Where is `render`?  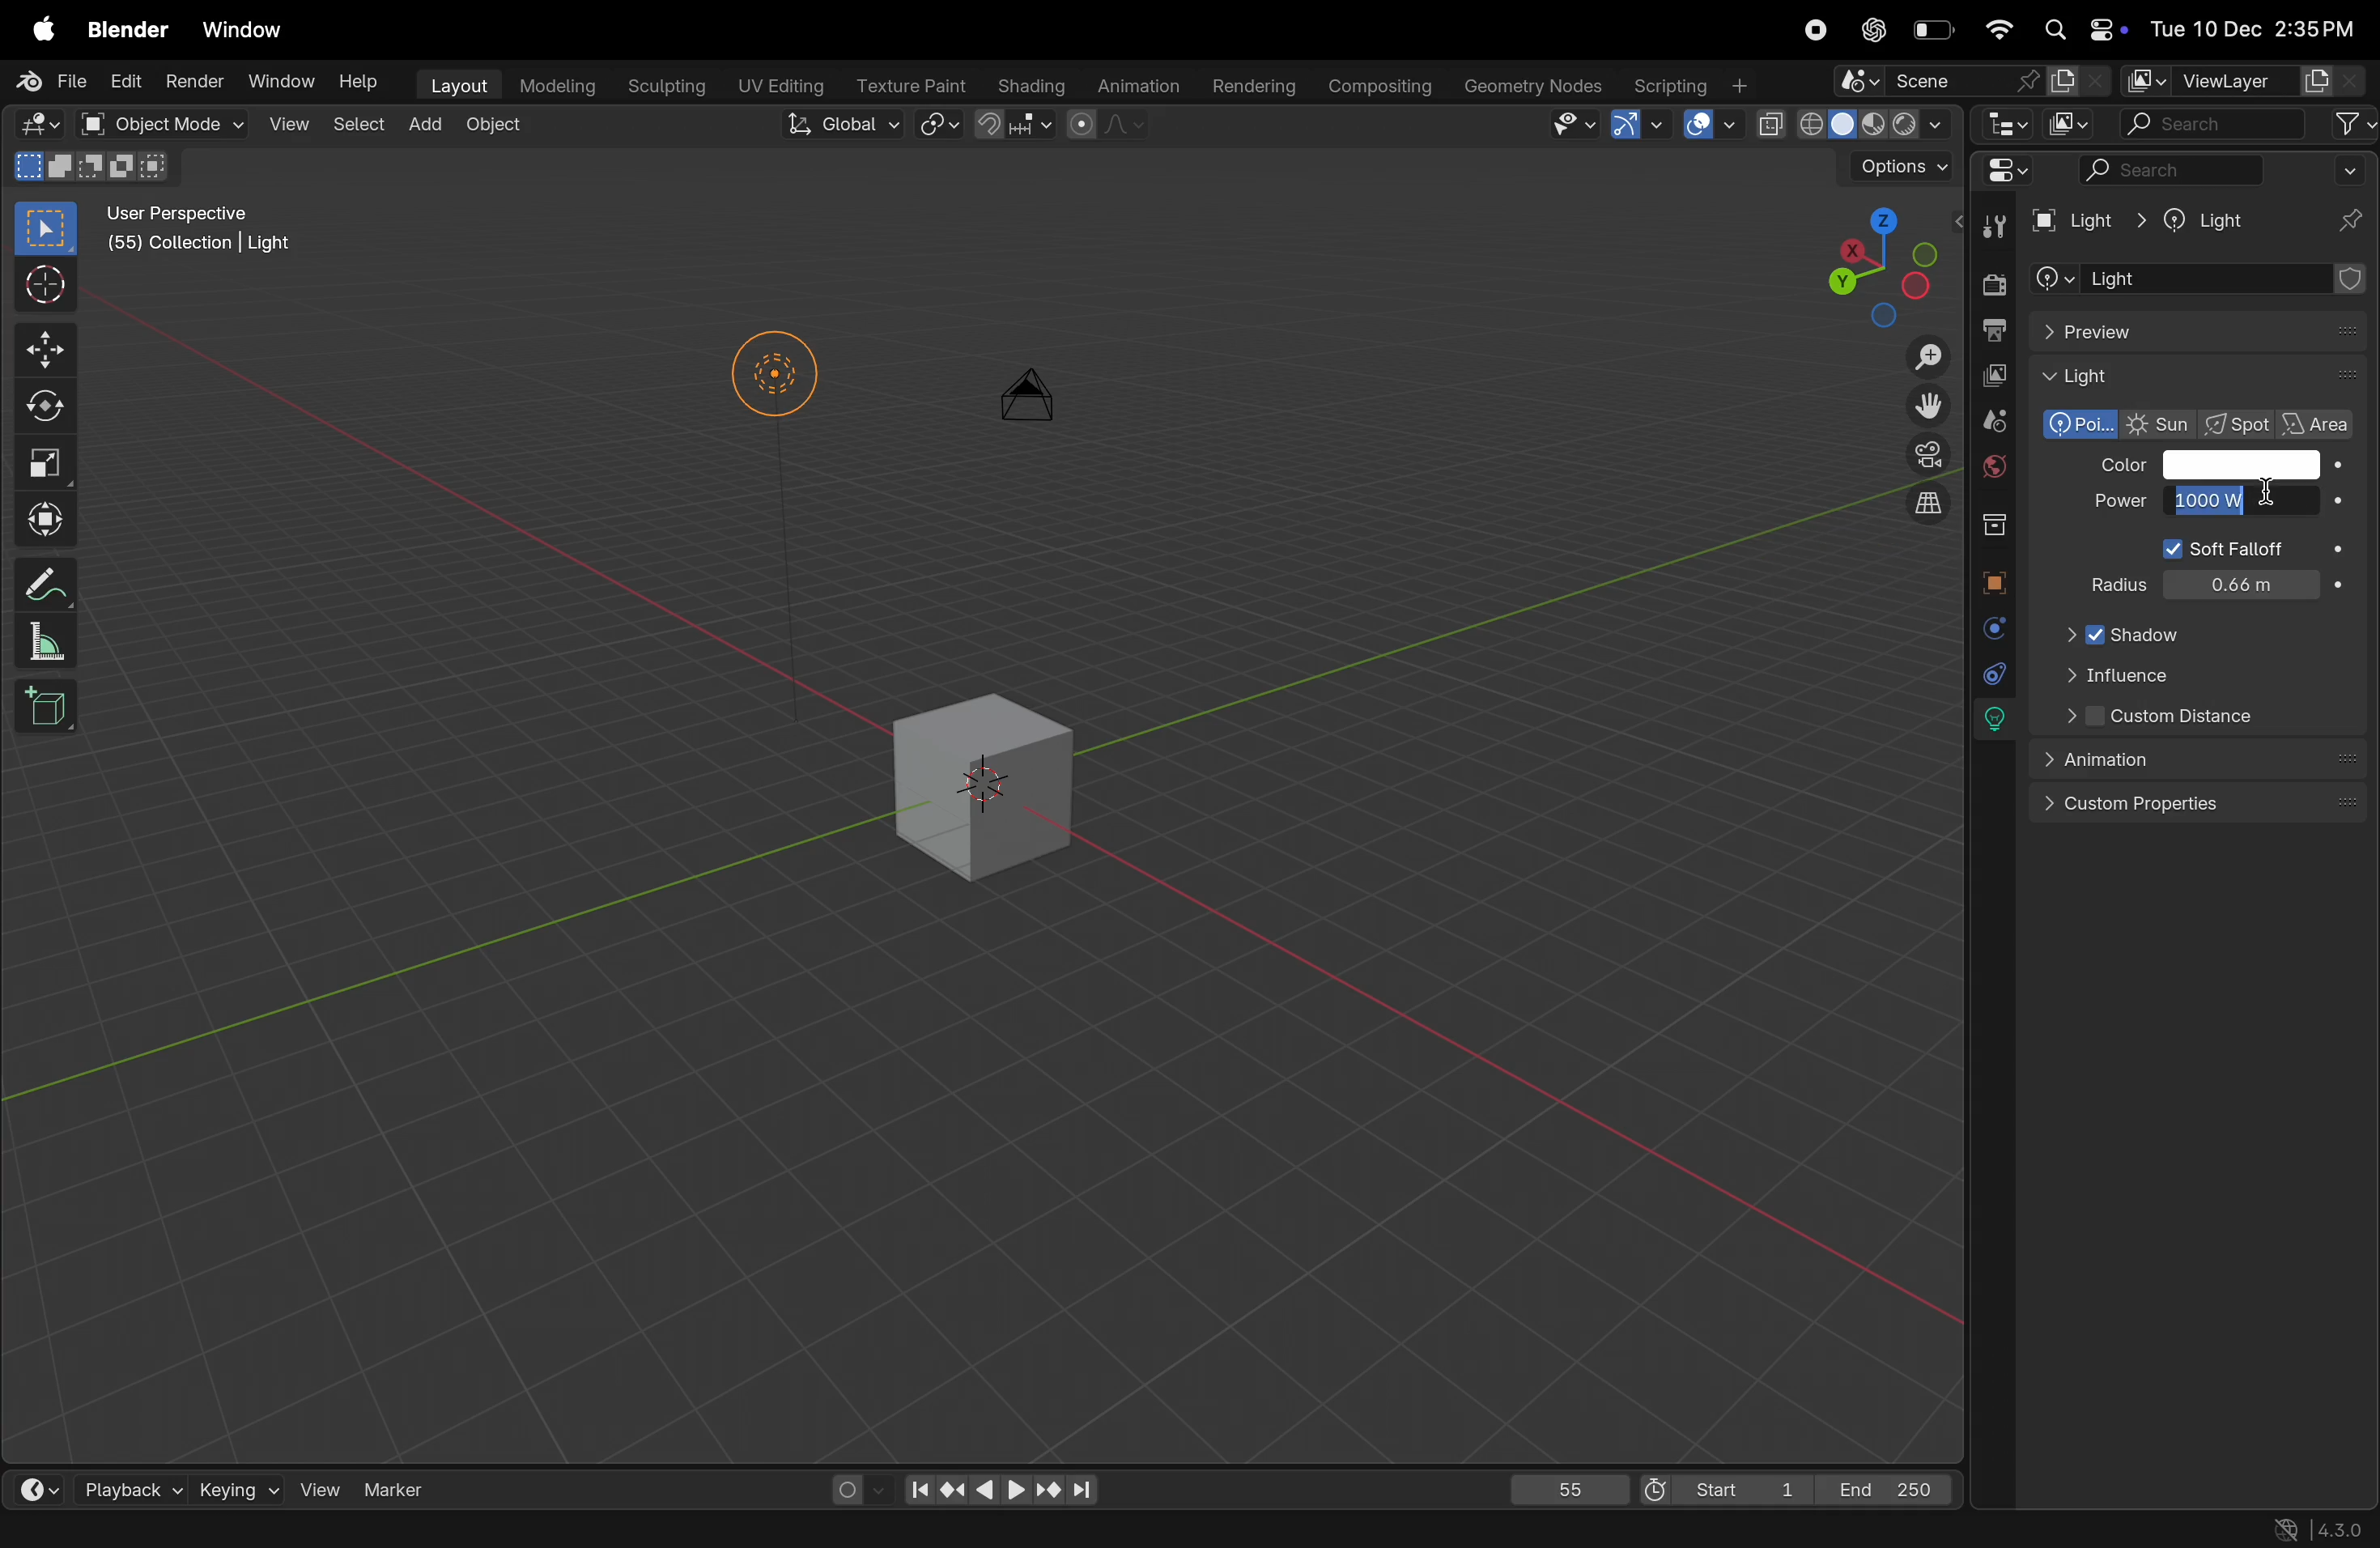
render is located at coordinates (1991, 280).